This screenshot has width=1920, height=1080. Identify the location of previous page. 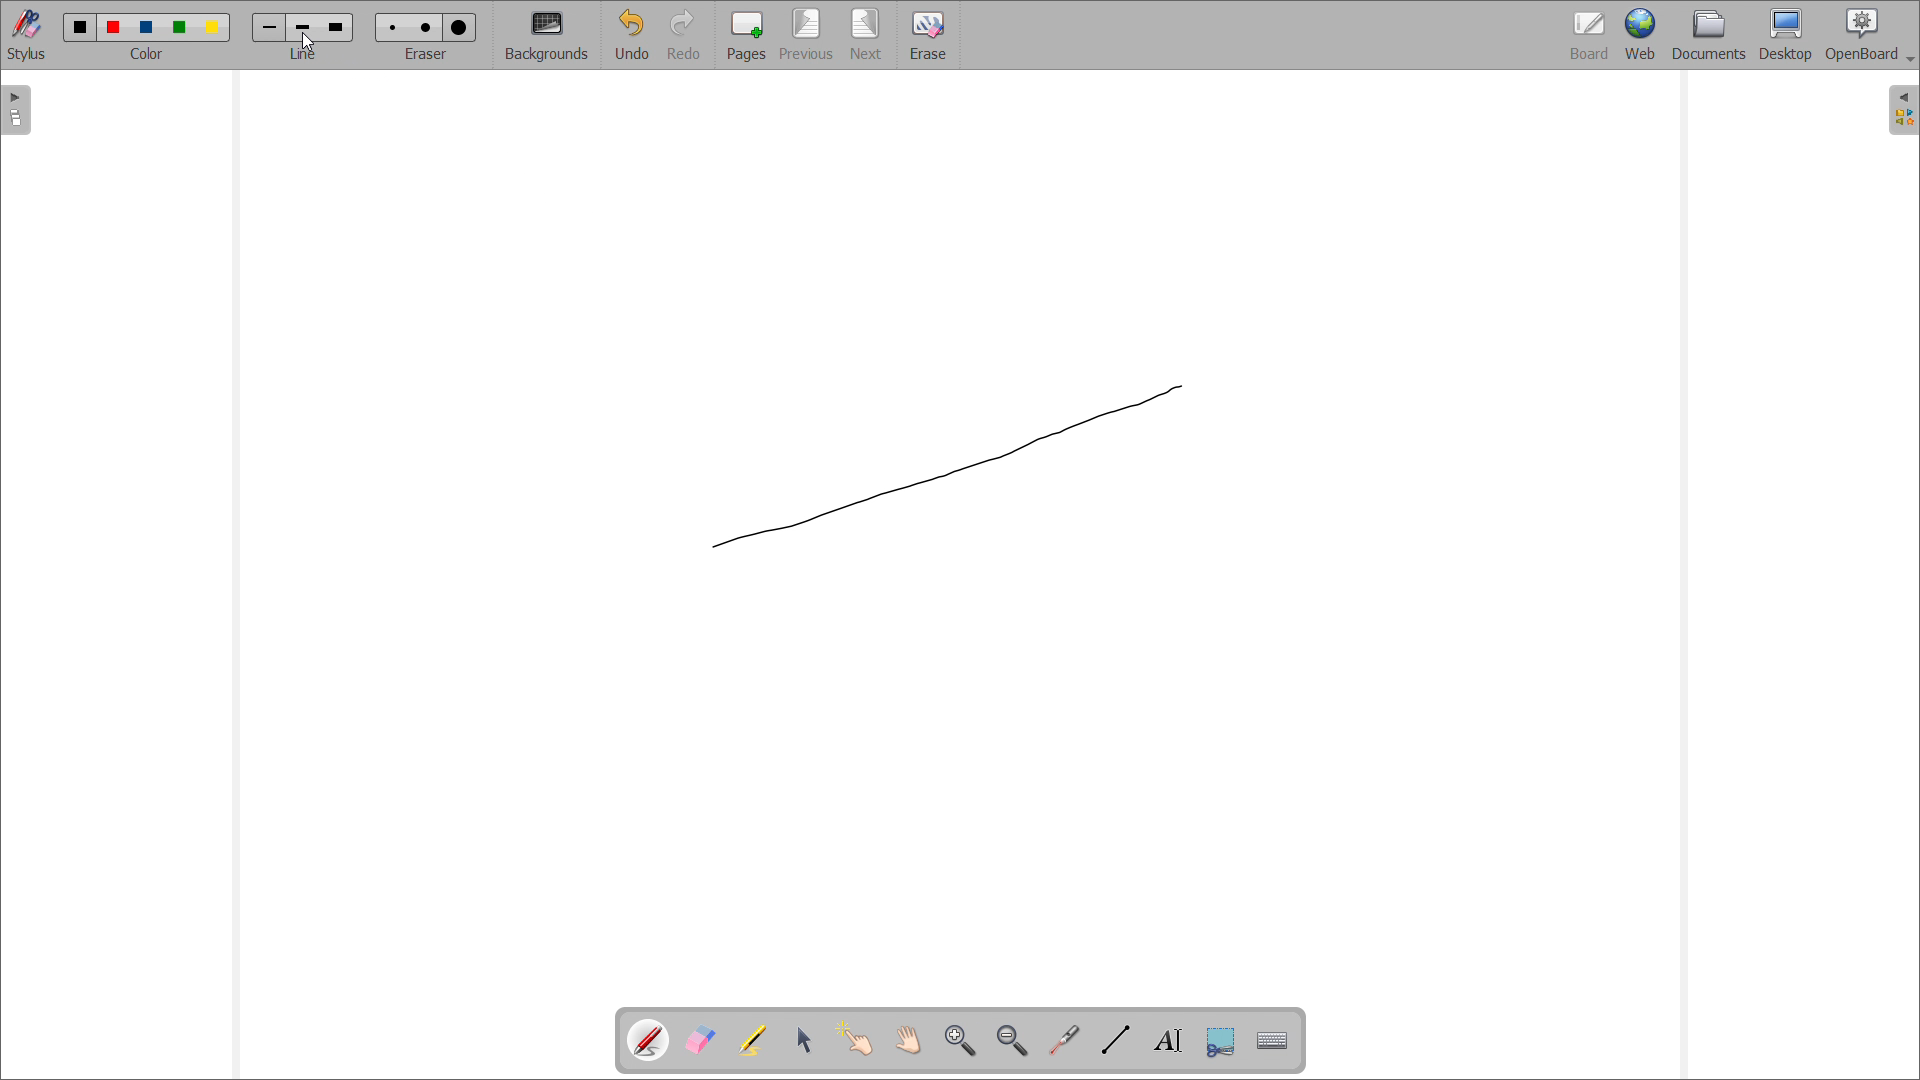
(807, 34).